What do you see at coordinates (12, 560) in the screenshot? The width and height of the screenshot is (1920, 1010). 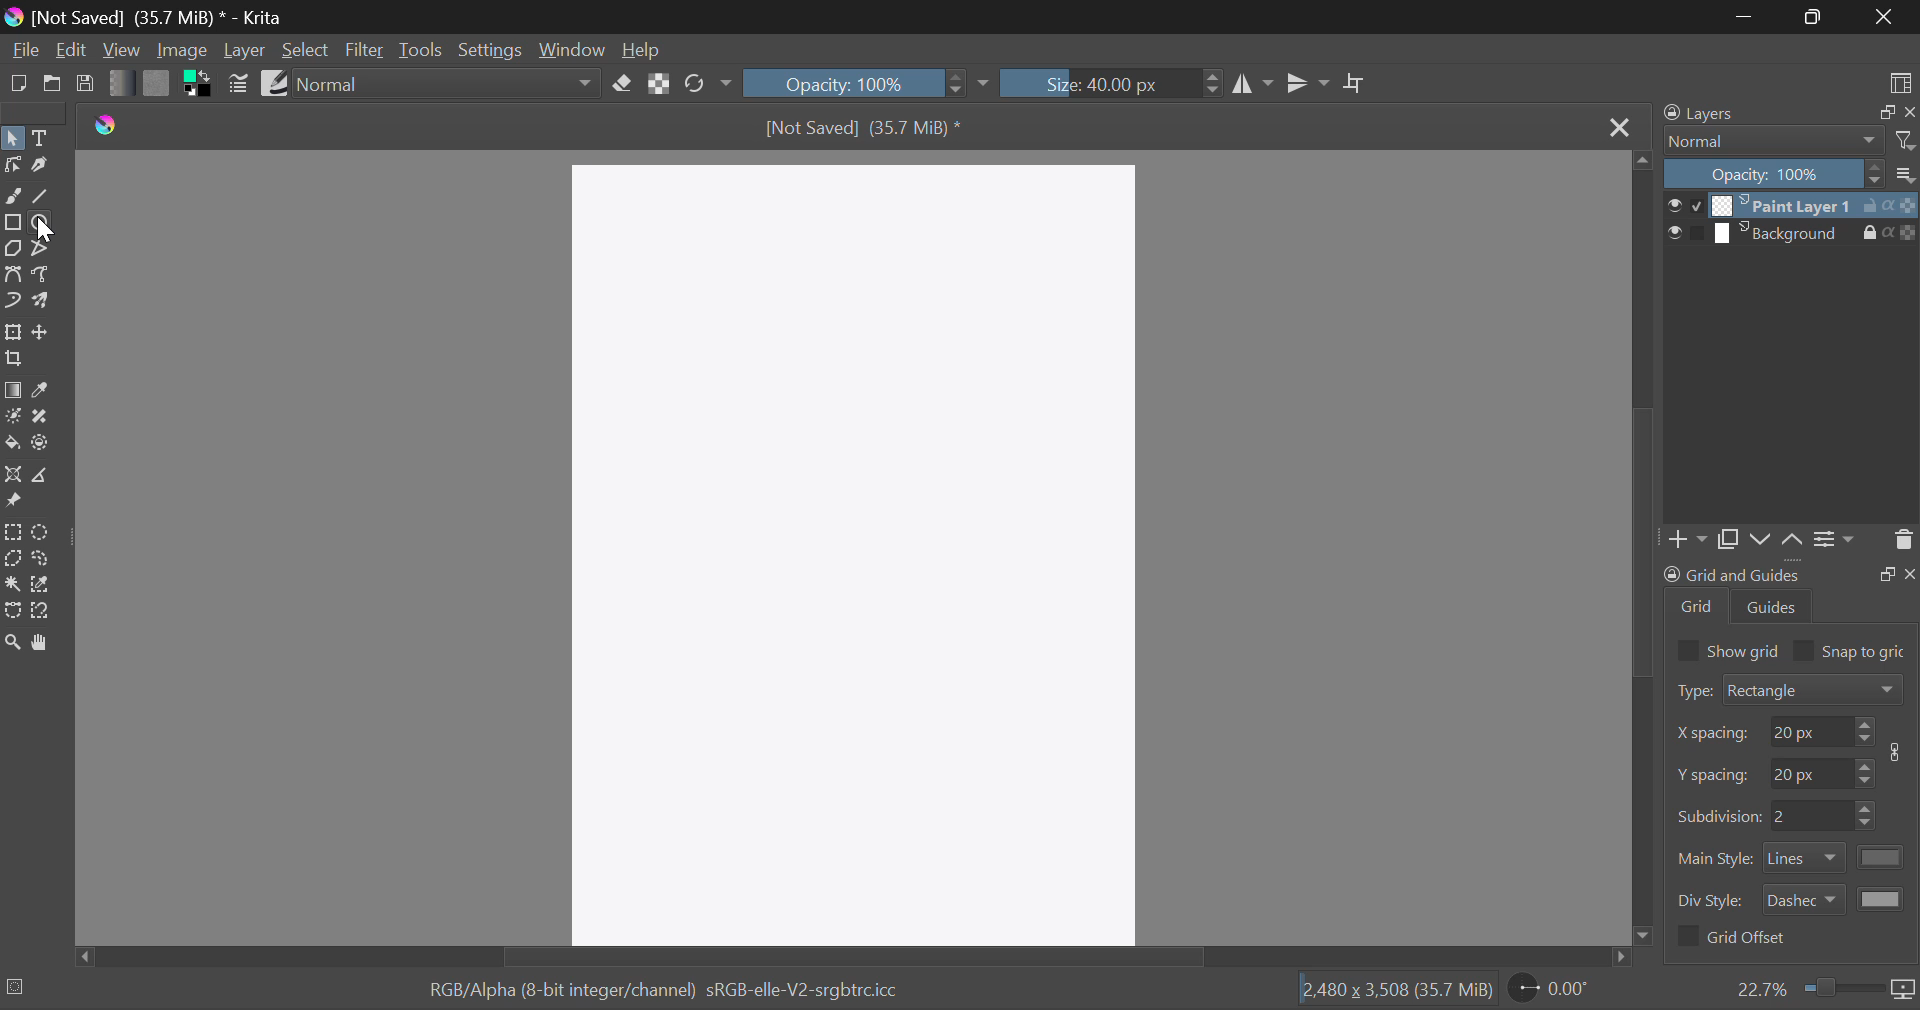 I see `Polygon Selection` at bounding box center [12, 560].